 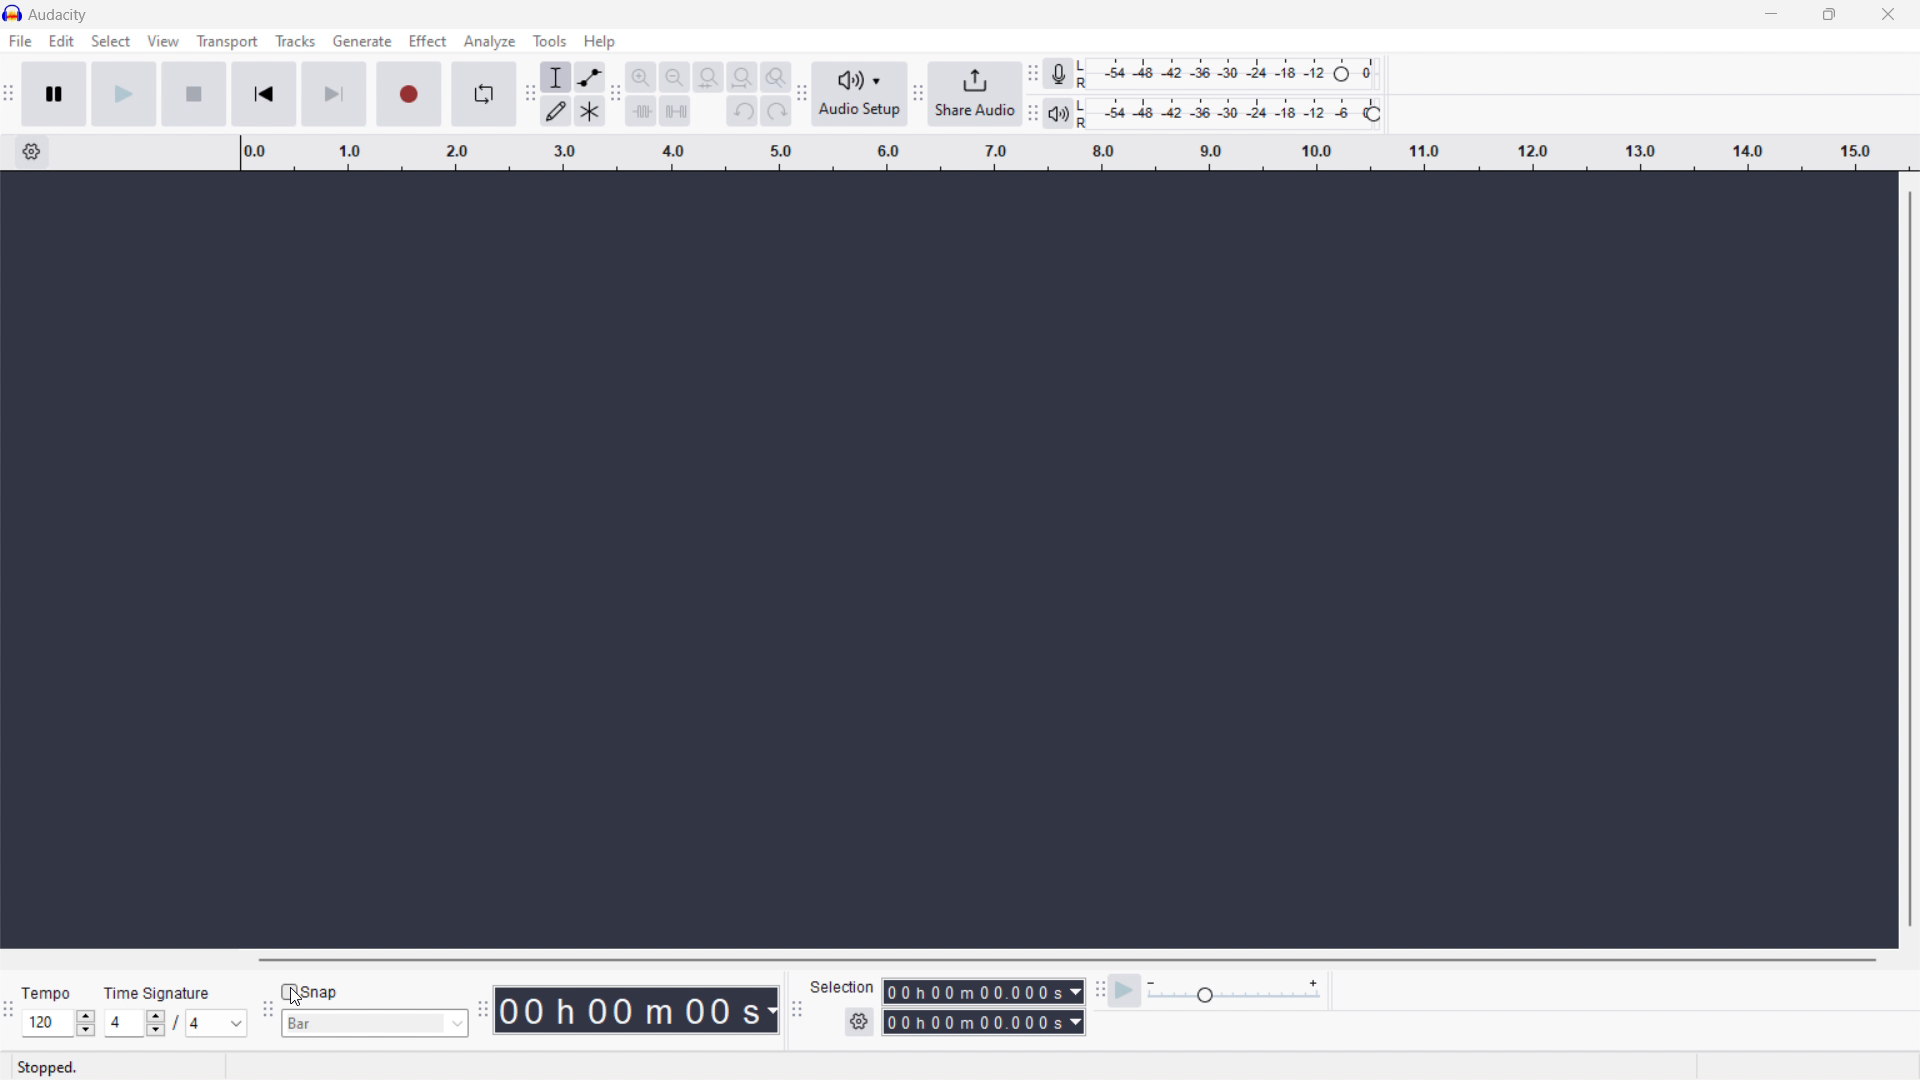 I want to click on share audio, so click(x=975, y=93).